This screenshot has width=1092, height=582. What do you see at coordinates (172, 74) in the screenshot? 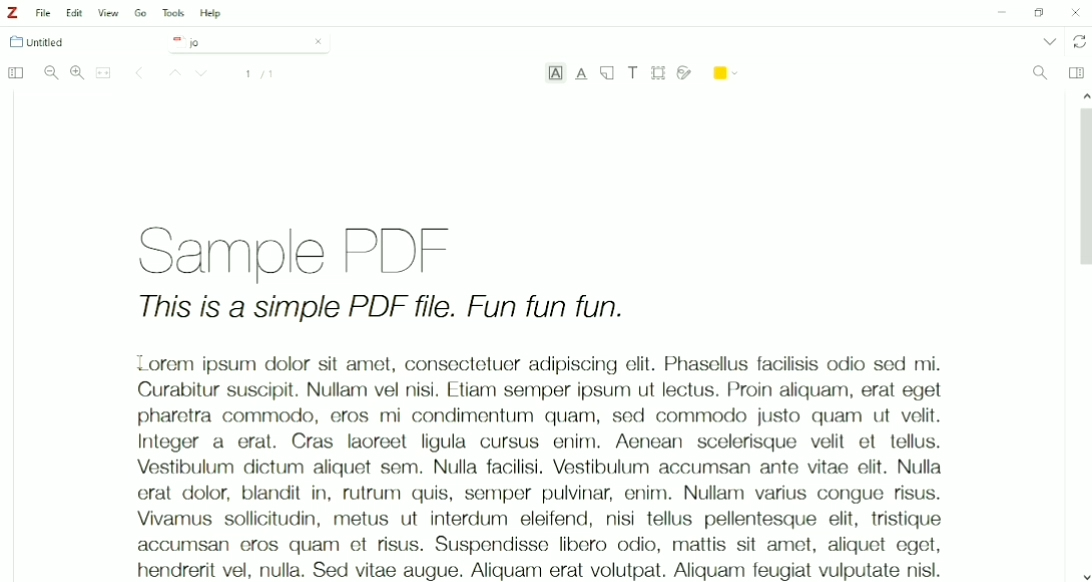
I see `Up` at bounding box center [172, 74].